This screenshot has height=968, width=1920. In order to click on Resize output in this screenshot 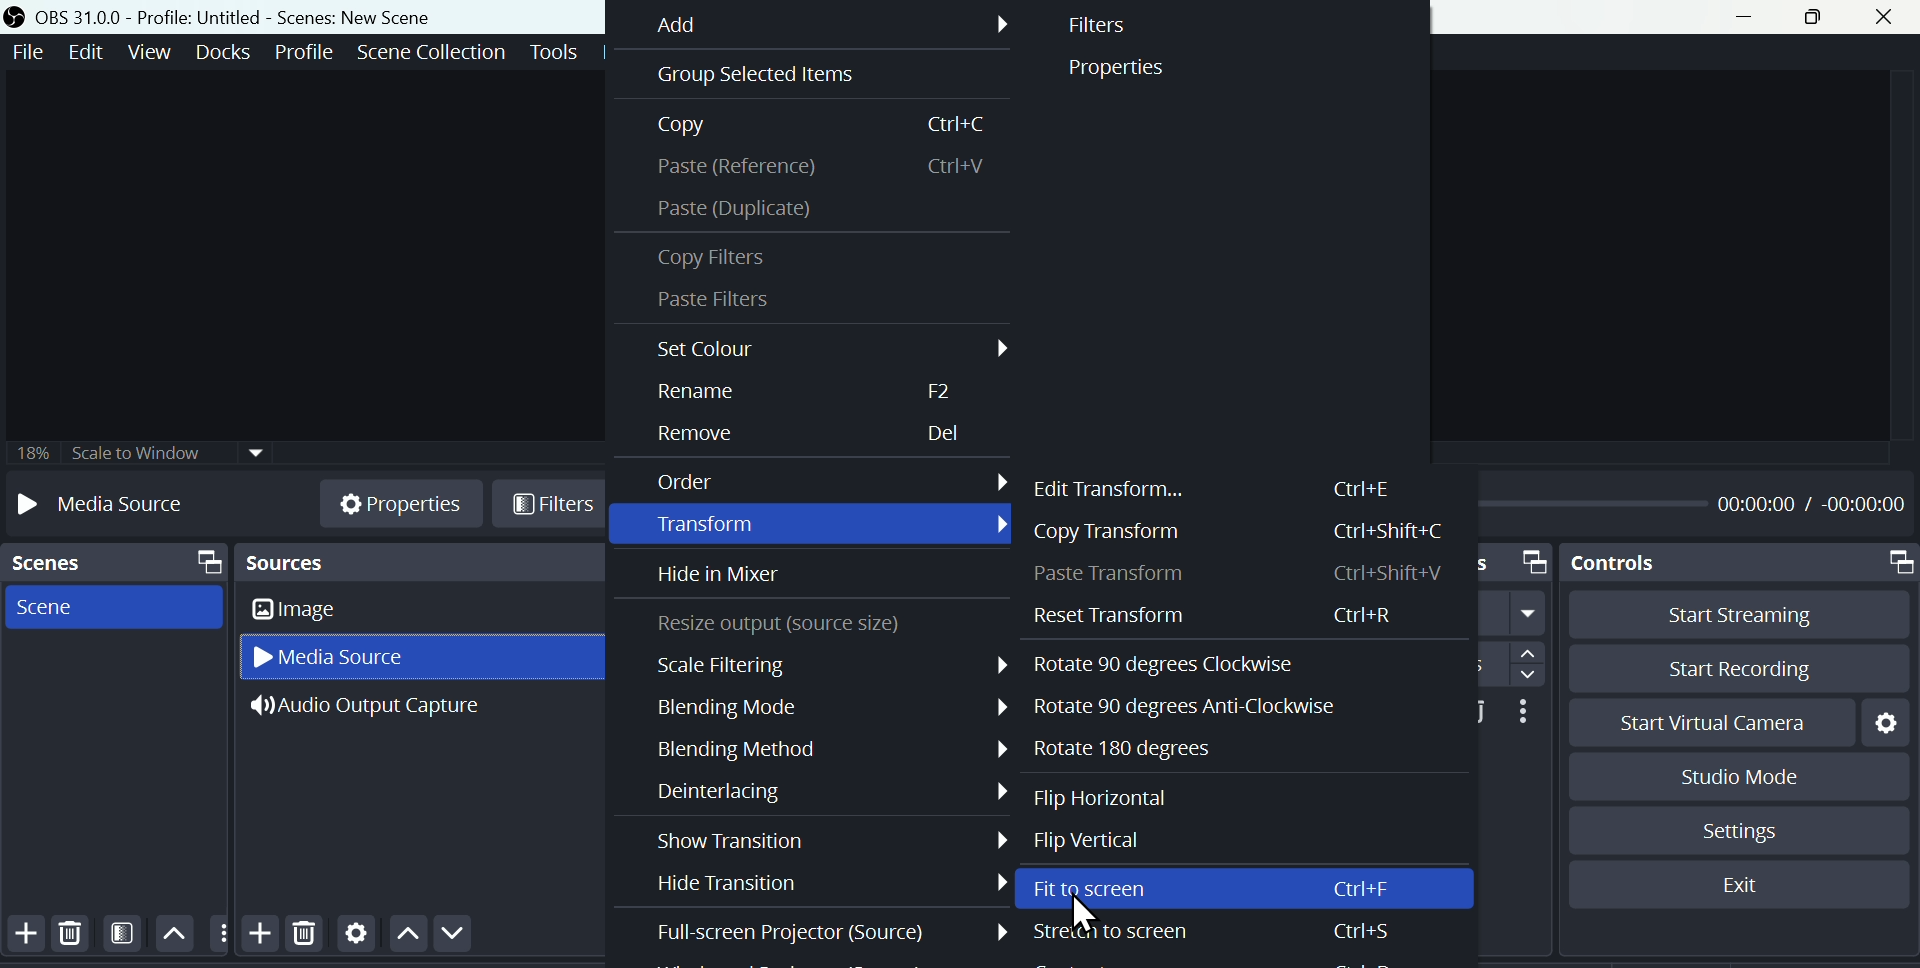, I will do `click(786, 623)`.